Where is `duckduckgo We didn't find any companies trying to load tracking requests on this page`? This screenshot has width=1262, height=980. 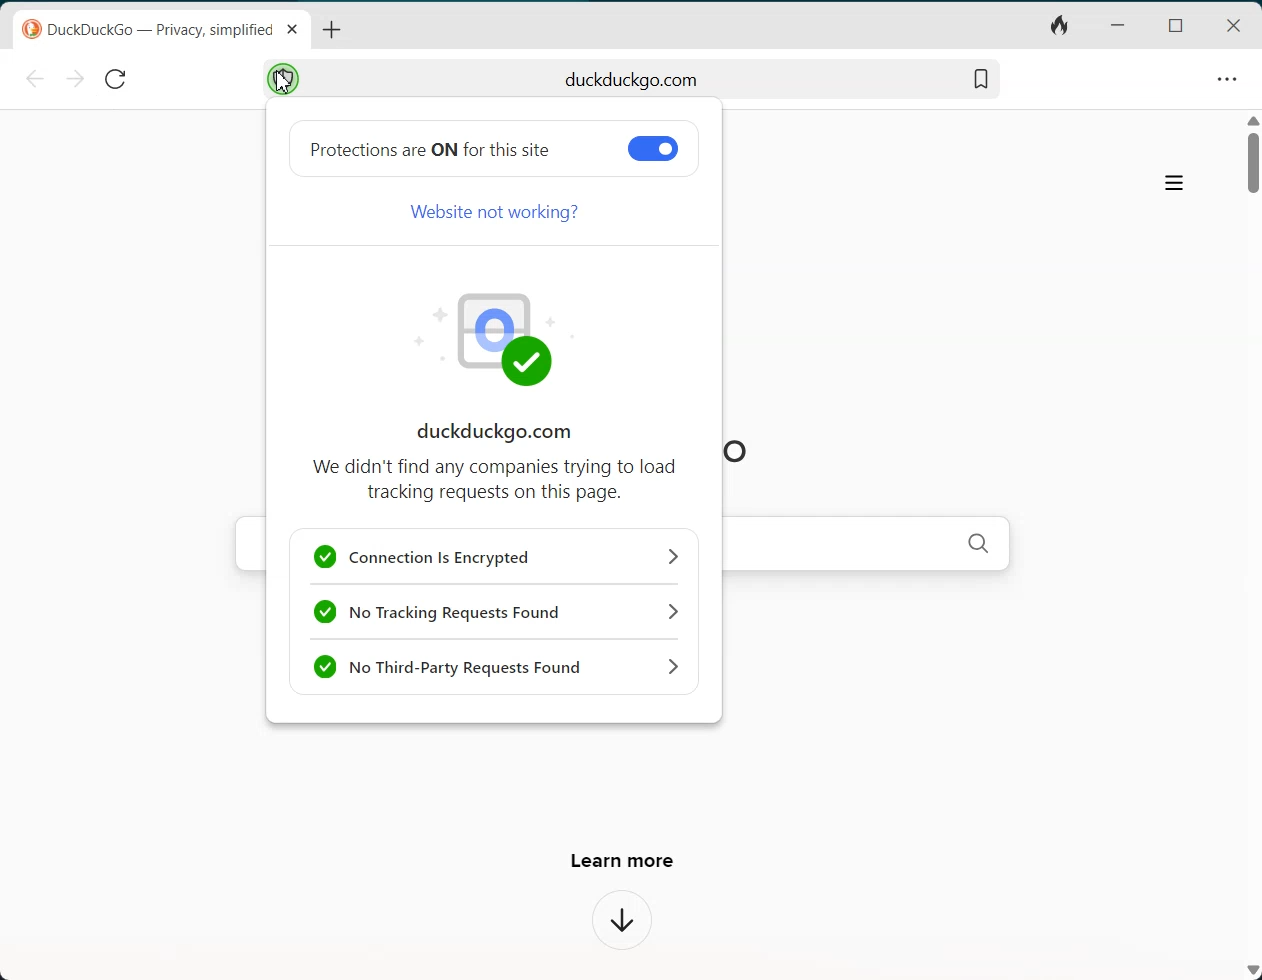
duckduckgo We didn't find any companies trying to load tracking requests on this page is located at coordinates (496, 462).